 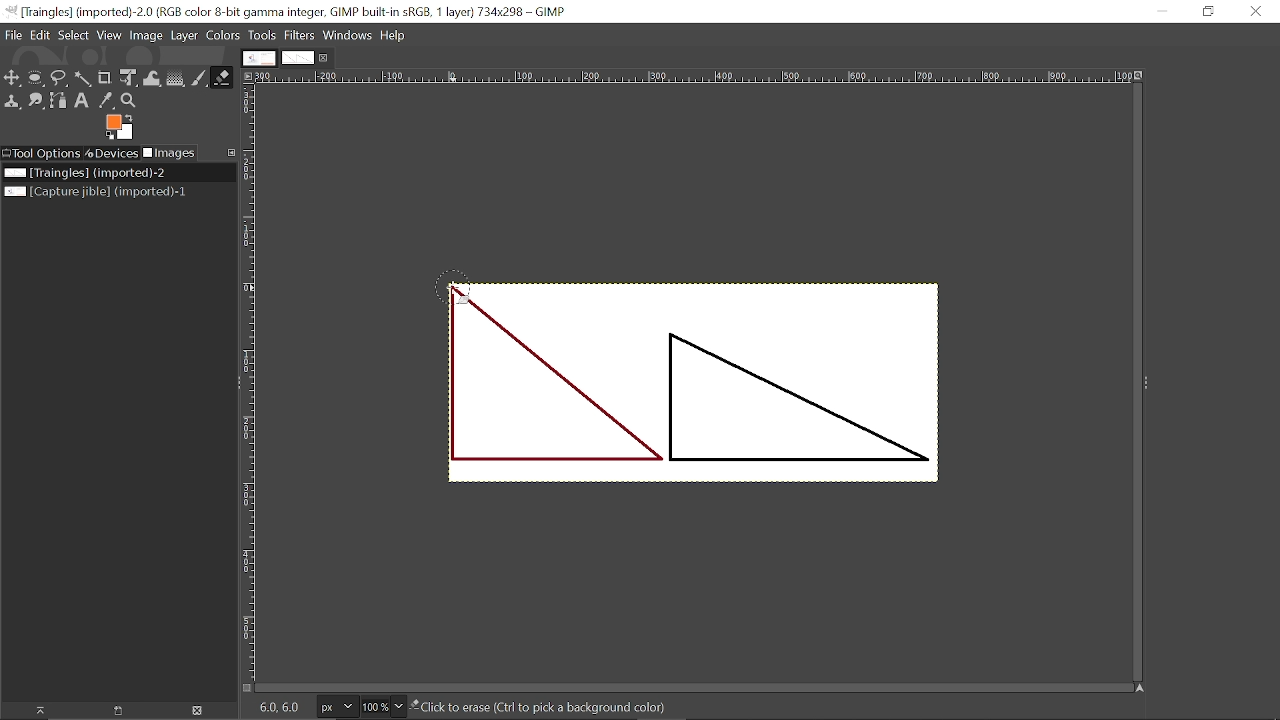 I want to click on Wrap text tool, so click(x=152, y=79).